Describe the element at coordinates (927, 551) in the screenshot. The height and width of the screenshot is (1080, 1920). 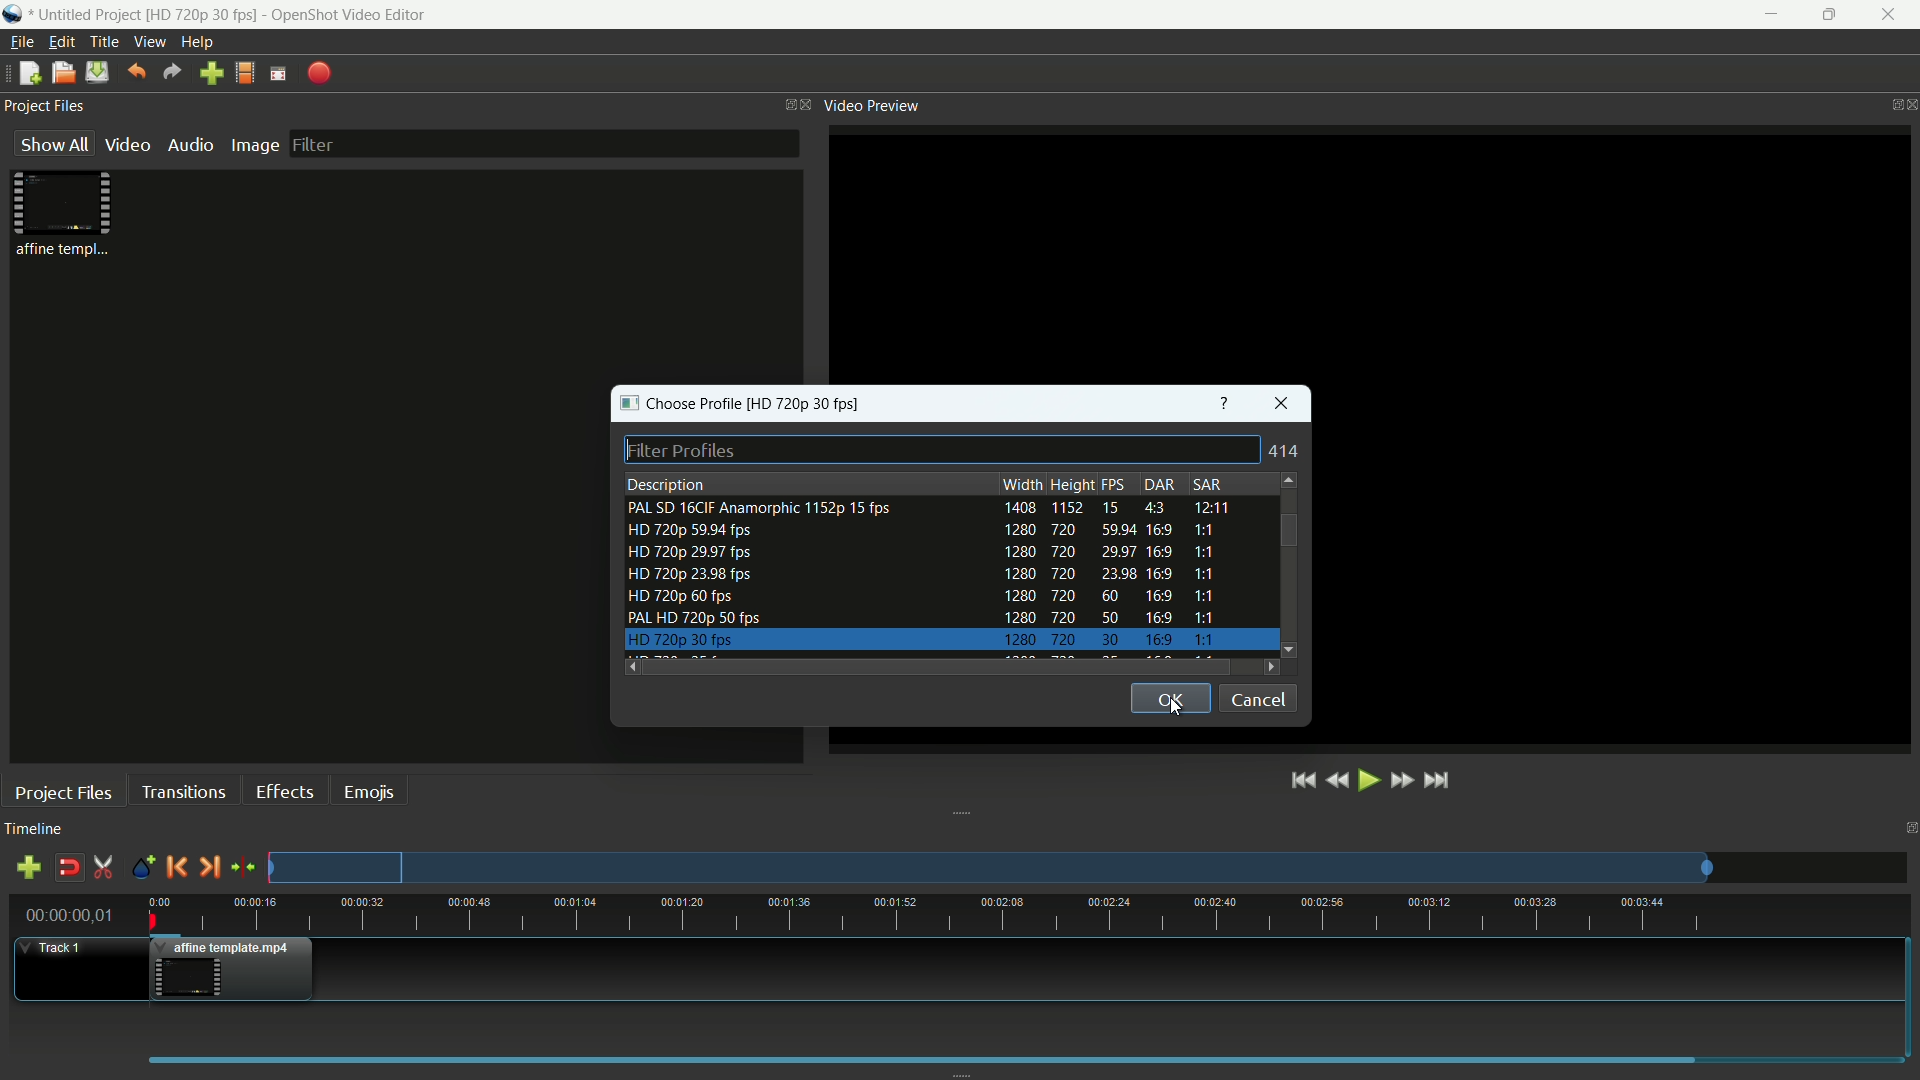
I see `profile-4` at that location.